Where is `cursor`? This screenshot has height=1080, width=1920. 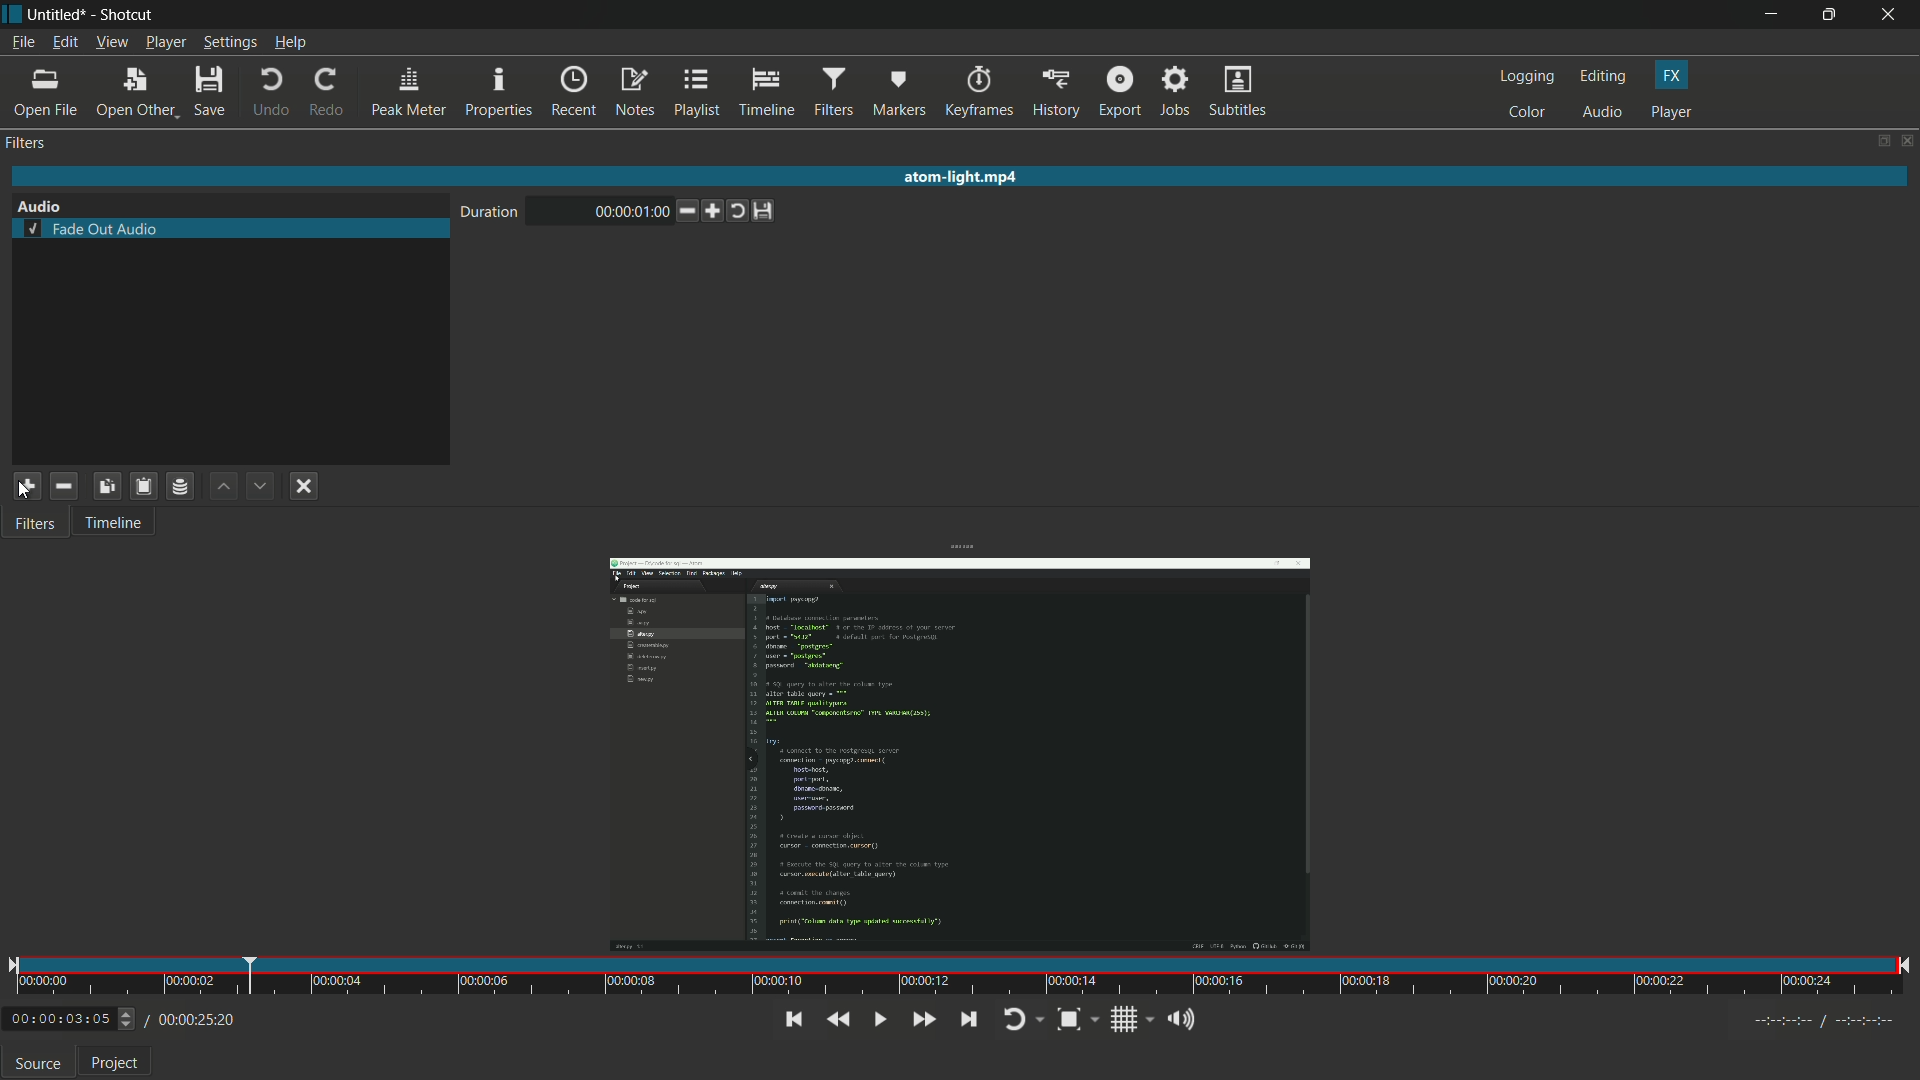 cursor is located at coordinates (25, 493).